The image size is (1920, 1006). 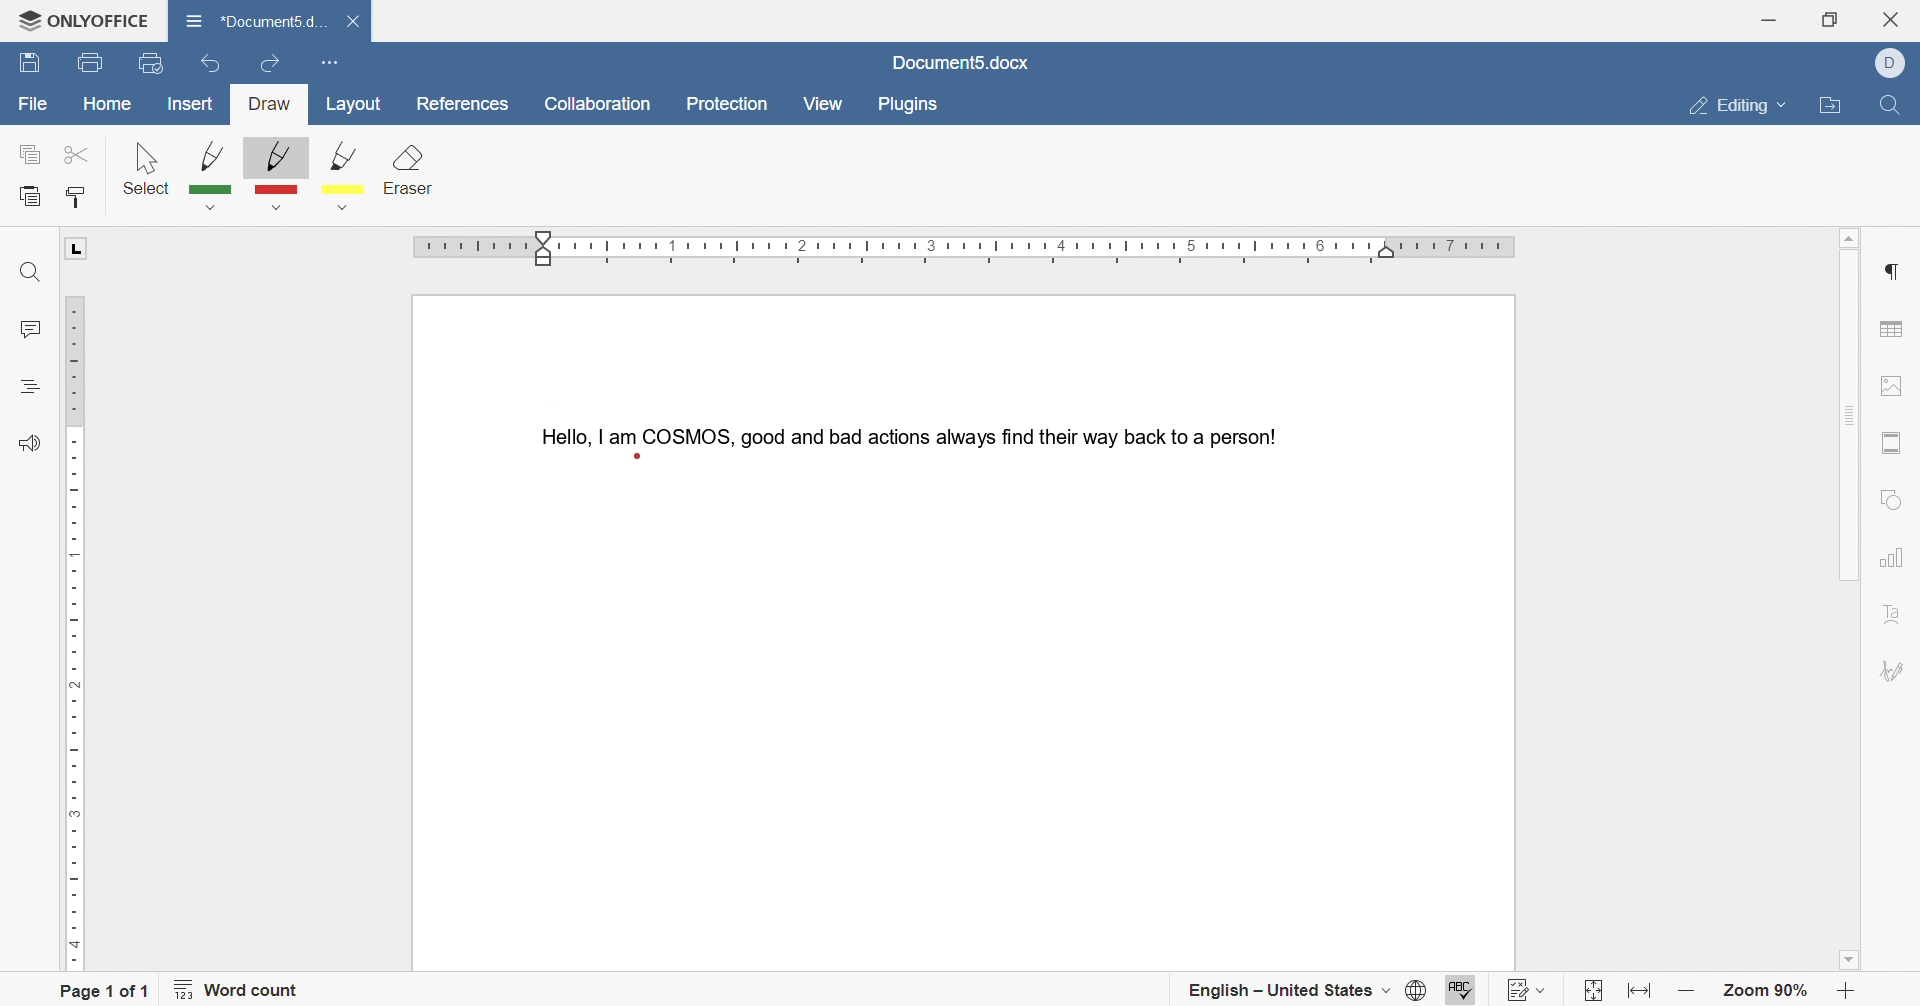 I want to click on zoom 90%, so click(x=1768, y=992).